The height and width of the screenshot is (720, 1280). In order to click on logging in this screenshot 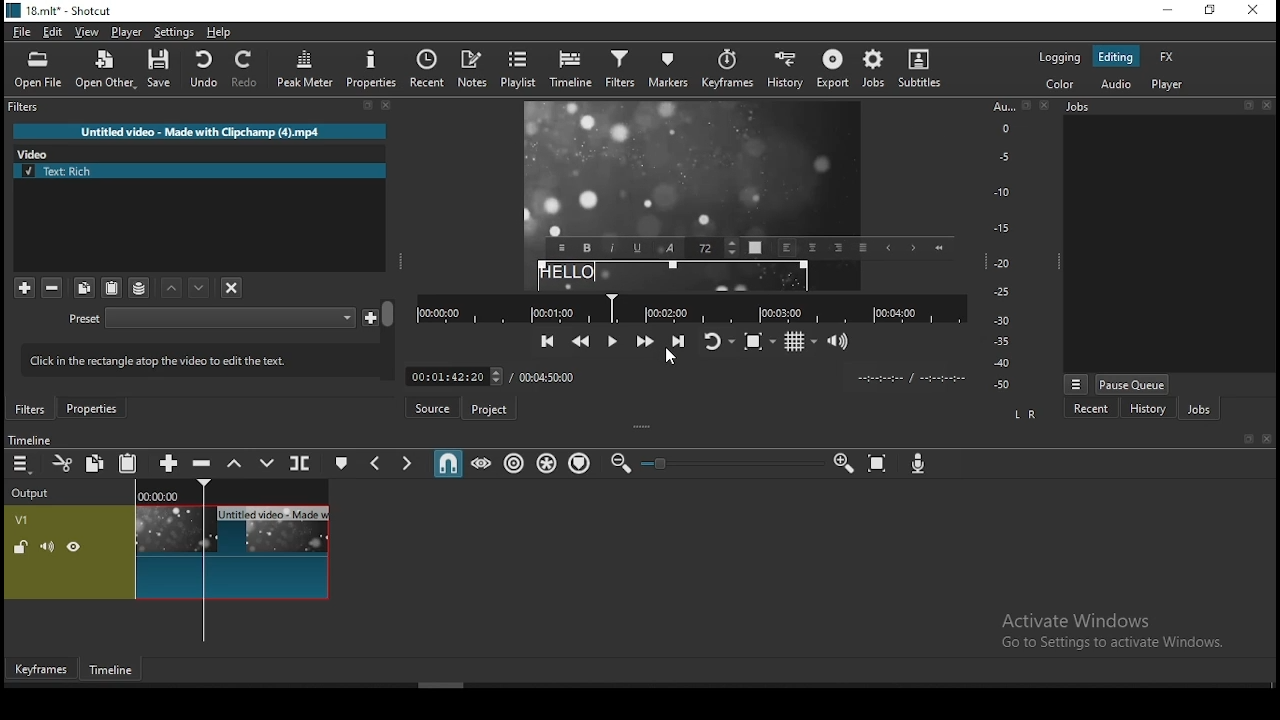, I will do `click(1061, 57)`.